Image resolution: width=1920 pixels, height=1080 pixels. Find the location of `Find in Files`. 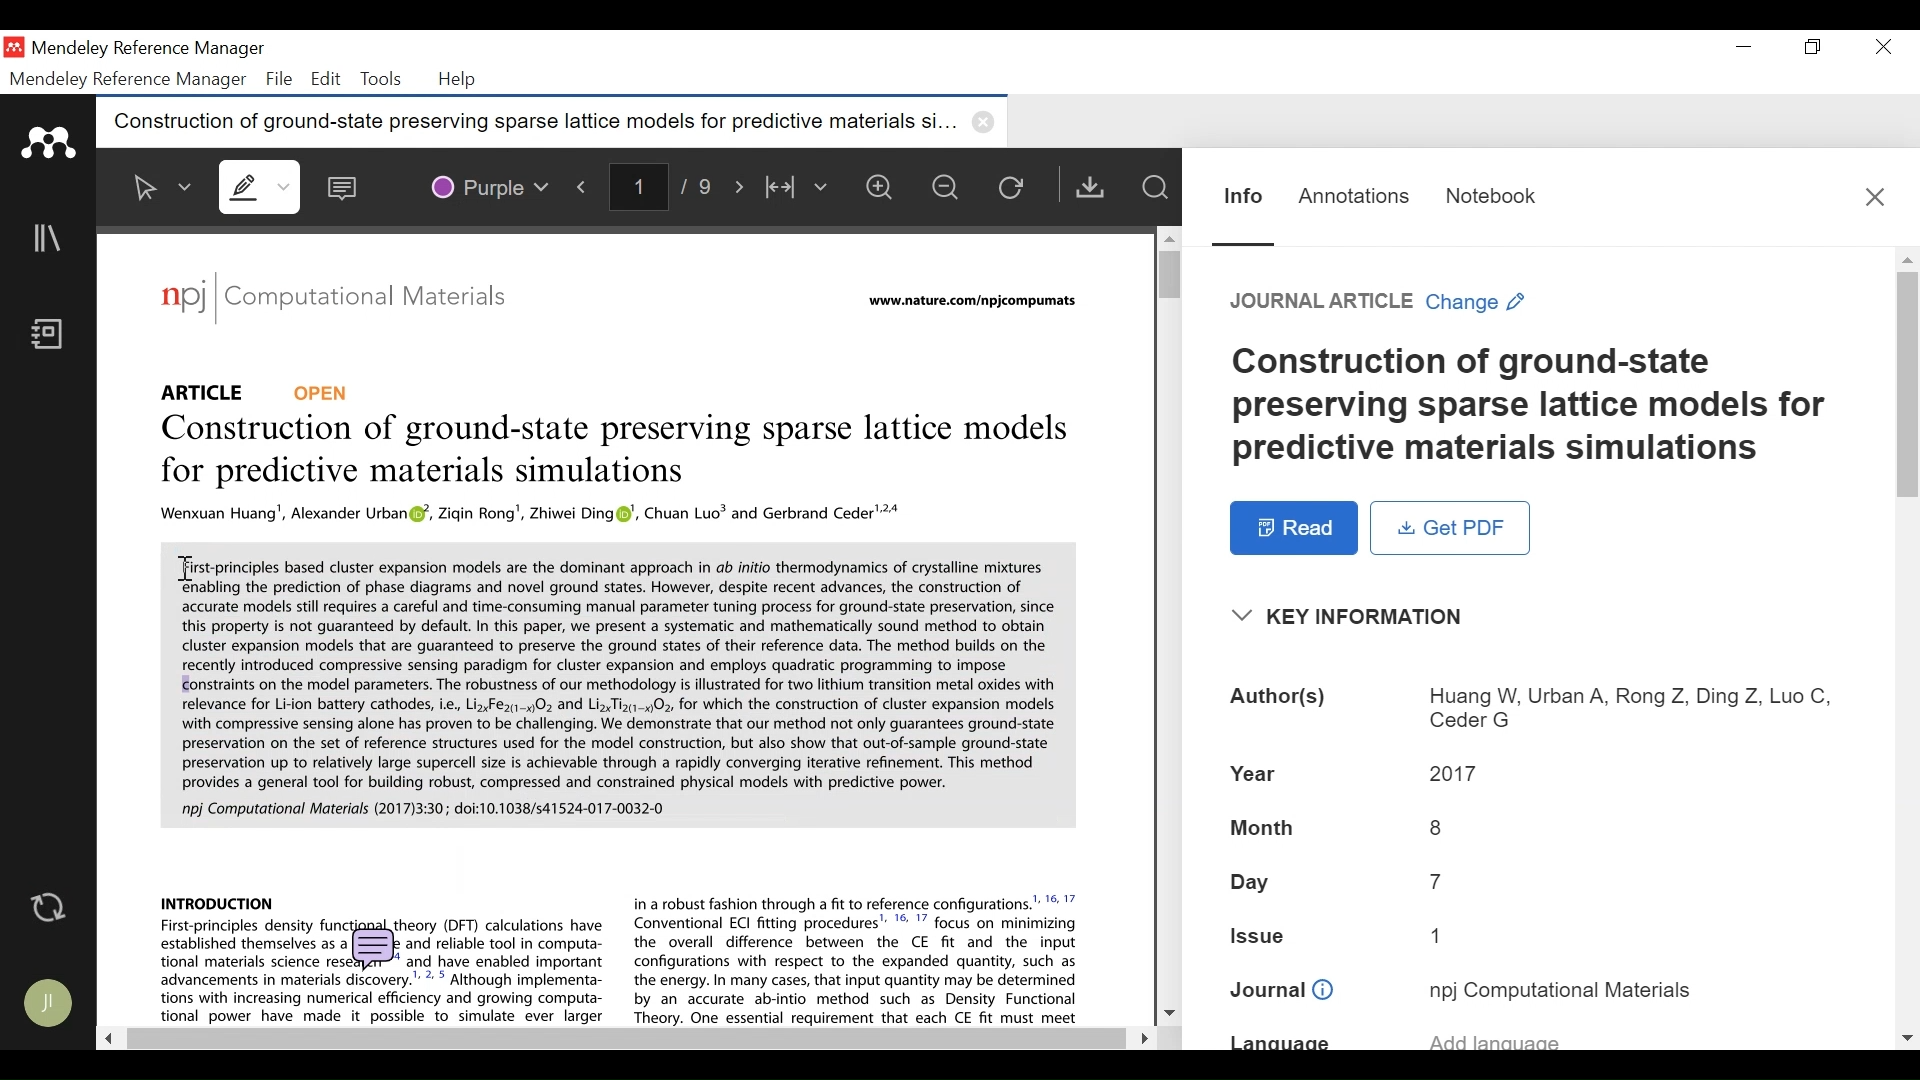

Find in Files is located at coordinates (1154, 187).